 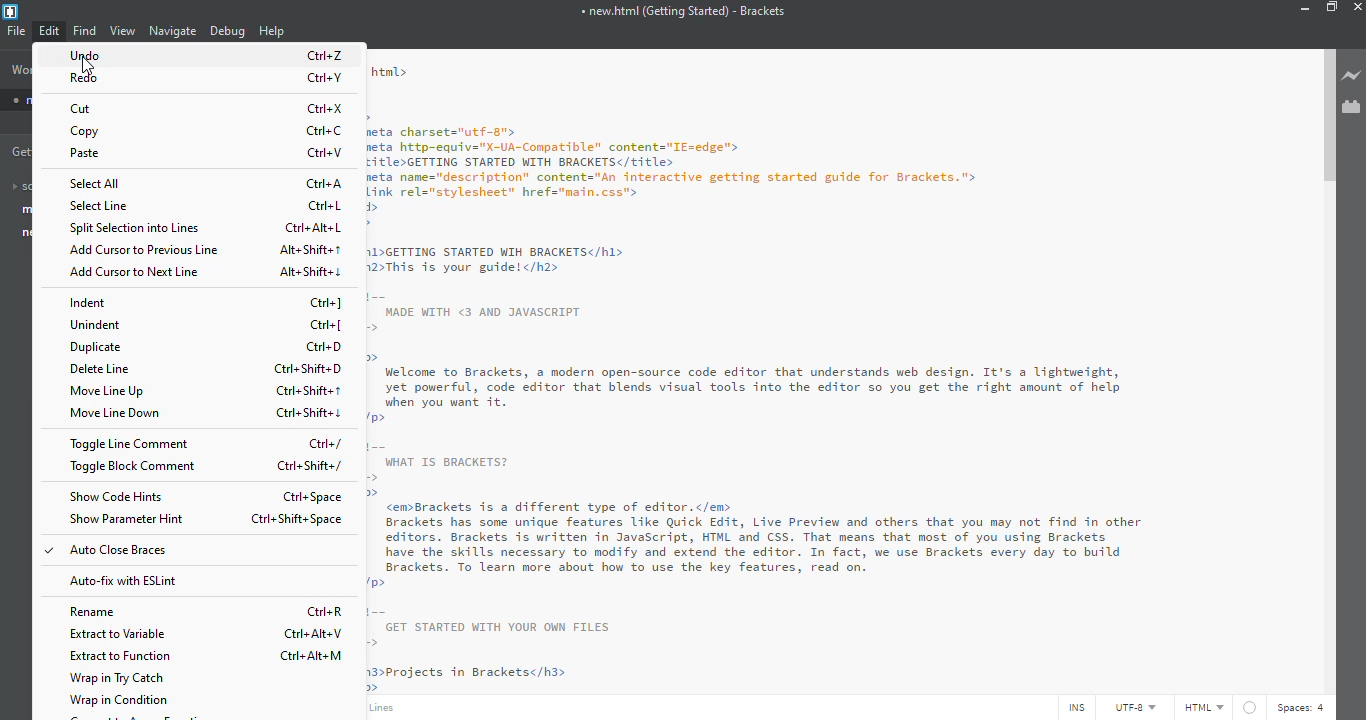 I want to click on ctrl+shift +down, so click(x=310, y=414).